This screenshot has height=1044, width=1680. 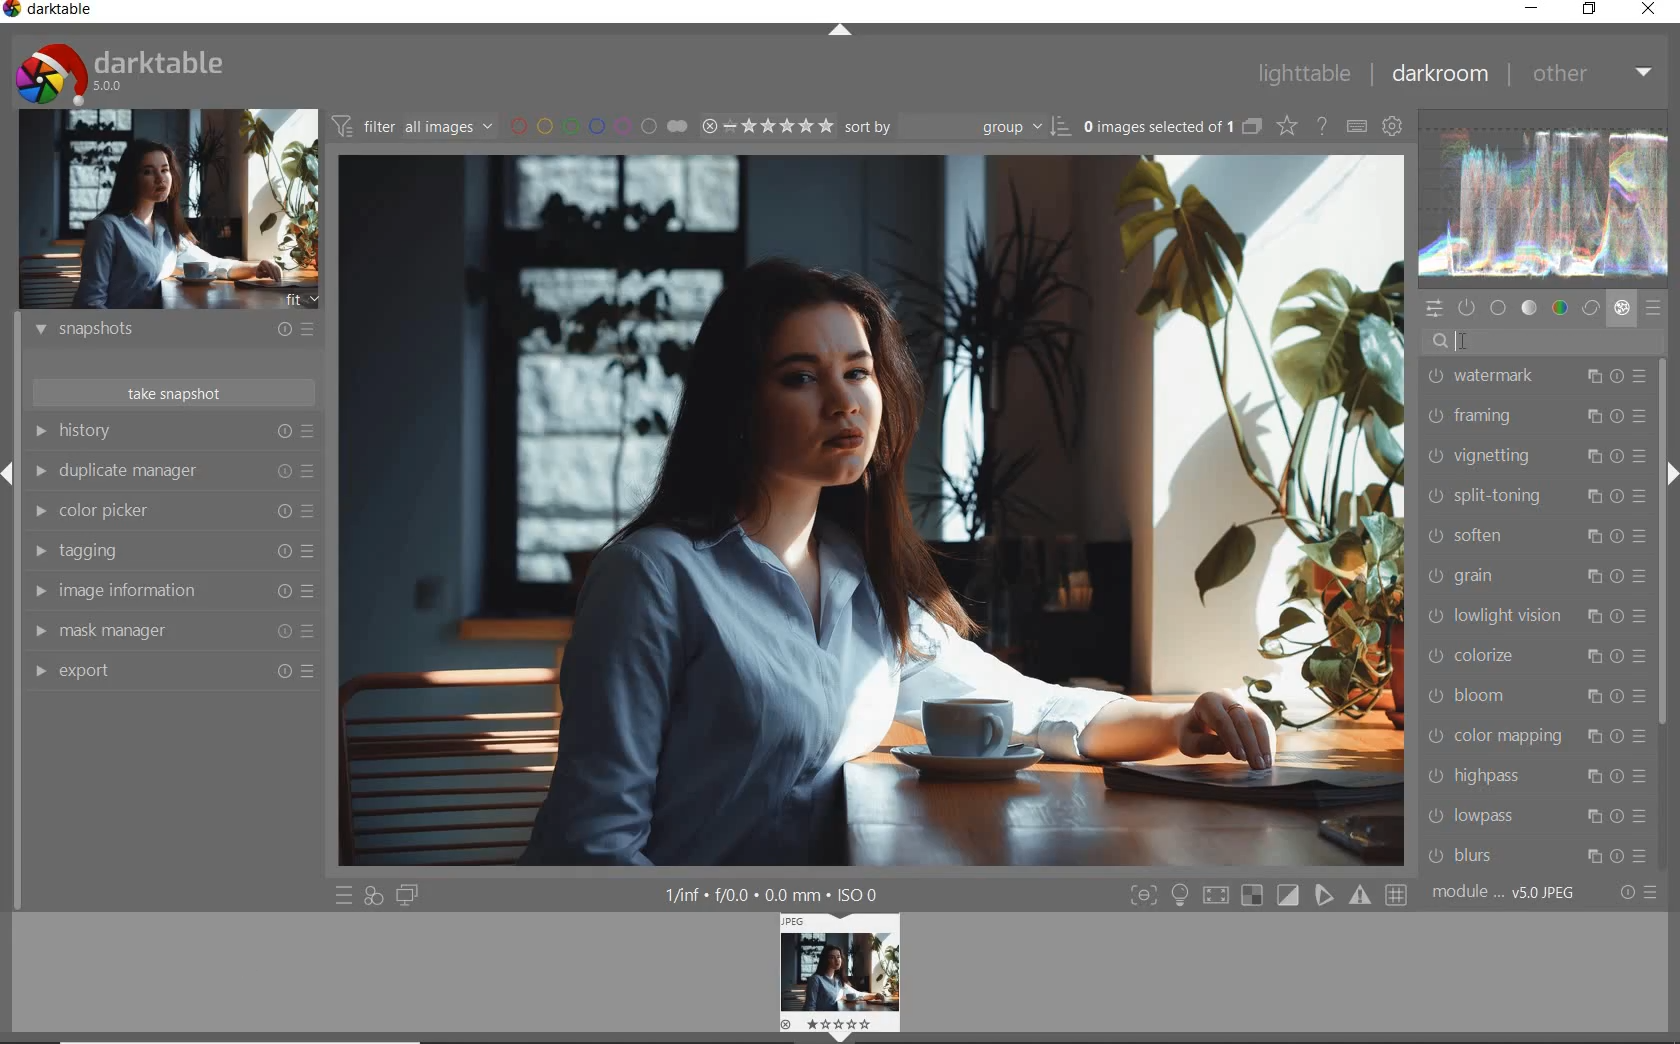 I want to click on soften, so click(x=1535, y=538).